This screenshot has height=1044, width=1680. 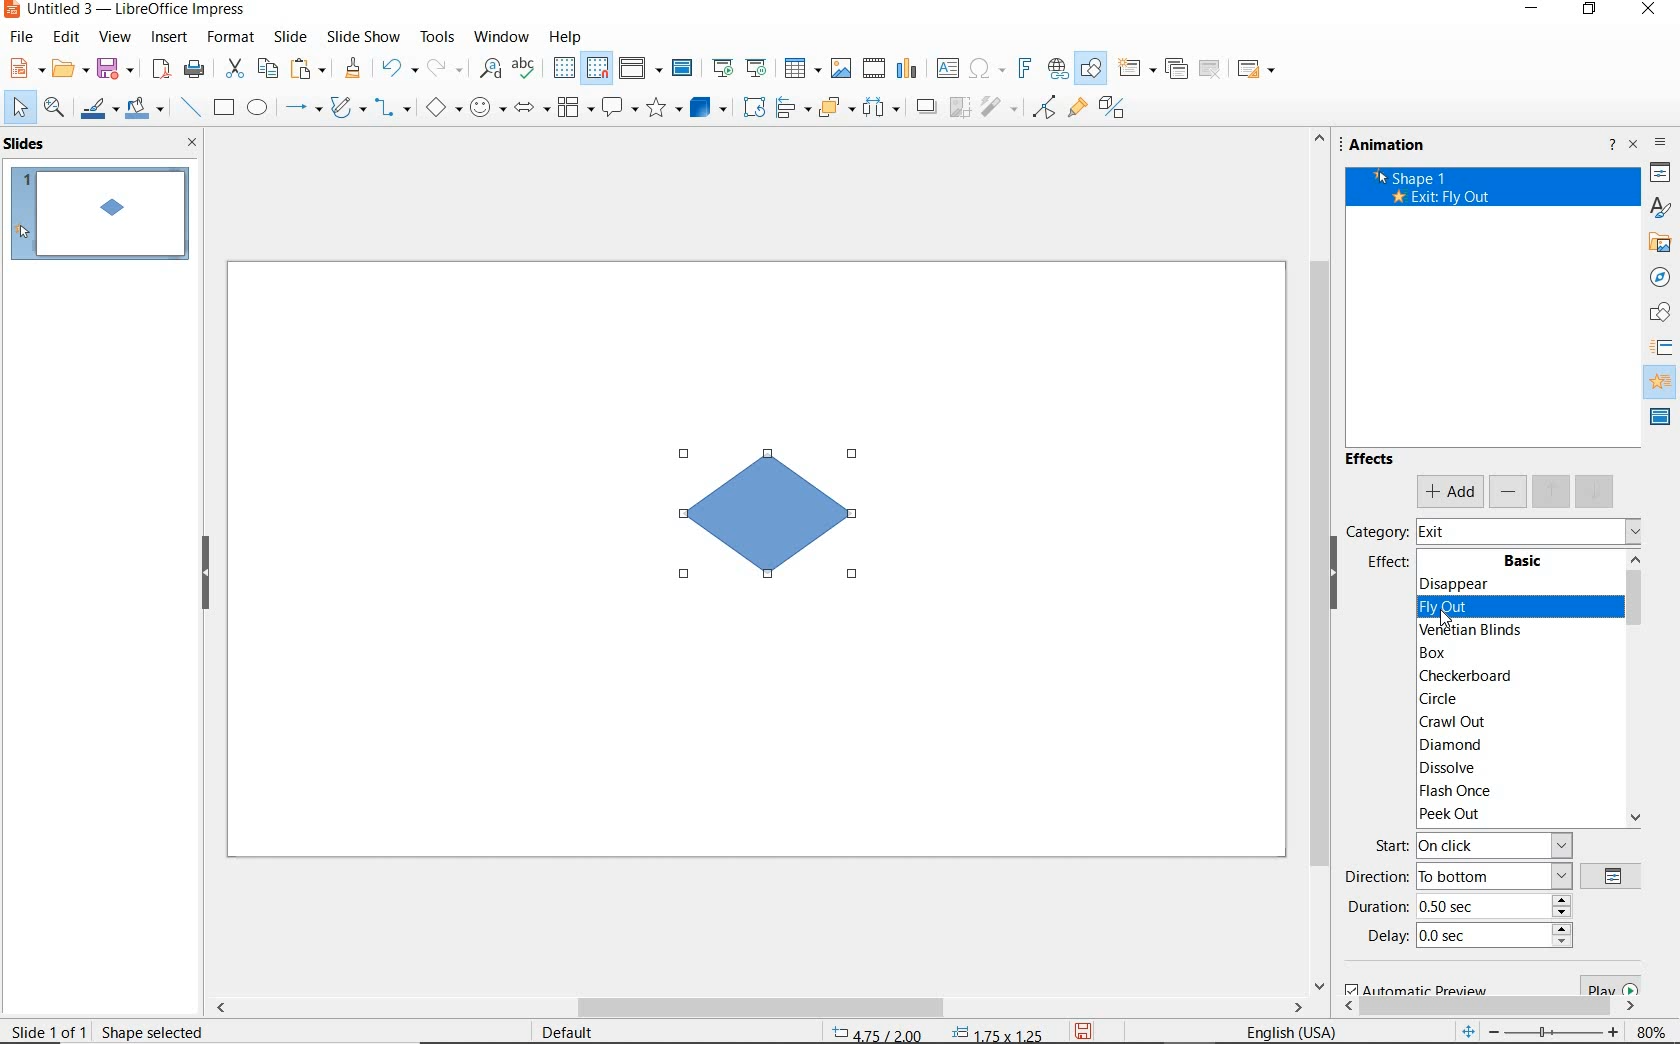 I want to click on tools, so click(x=439, y=39).